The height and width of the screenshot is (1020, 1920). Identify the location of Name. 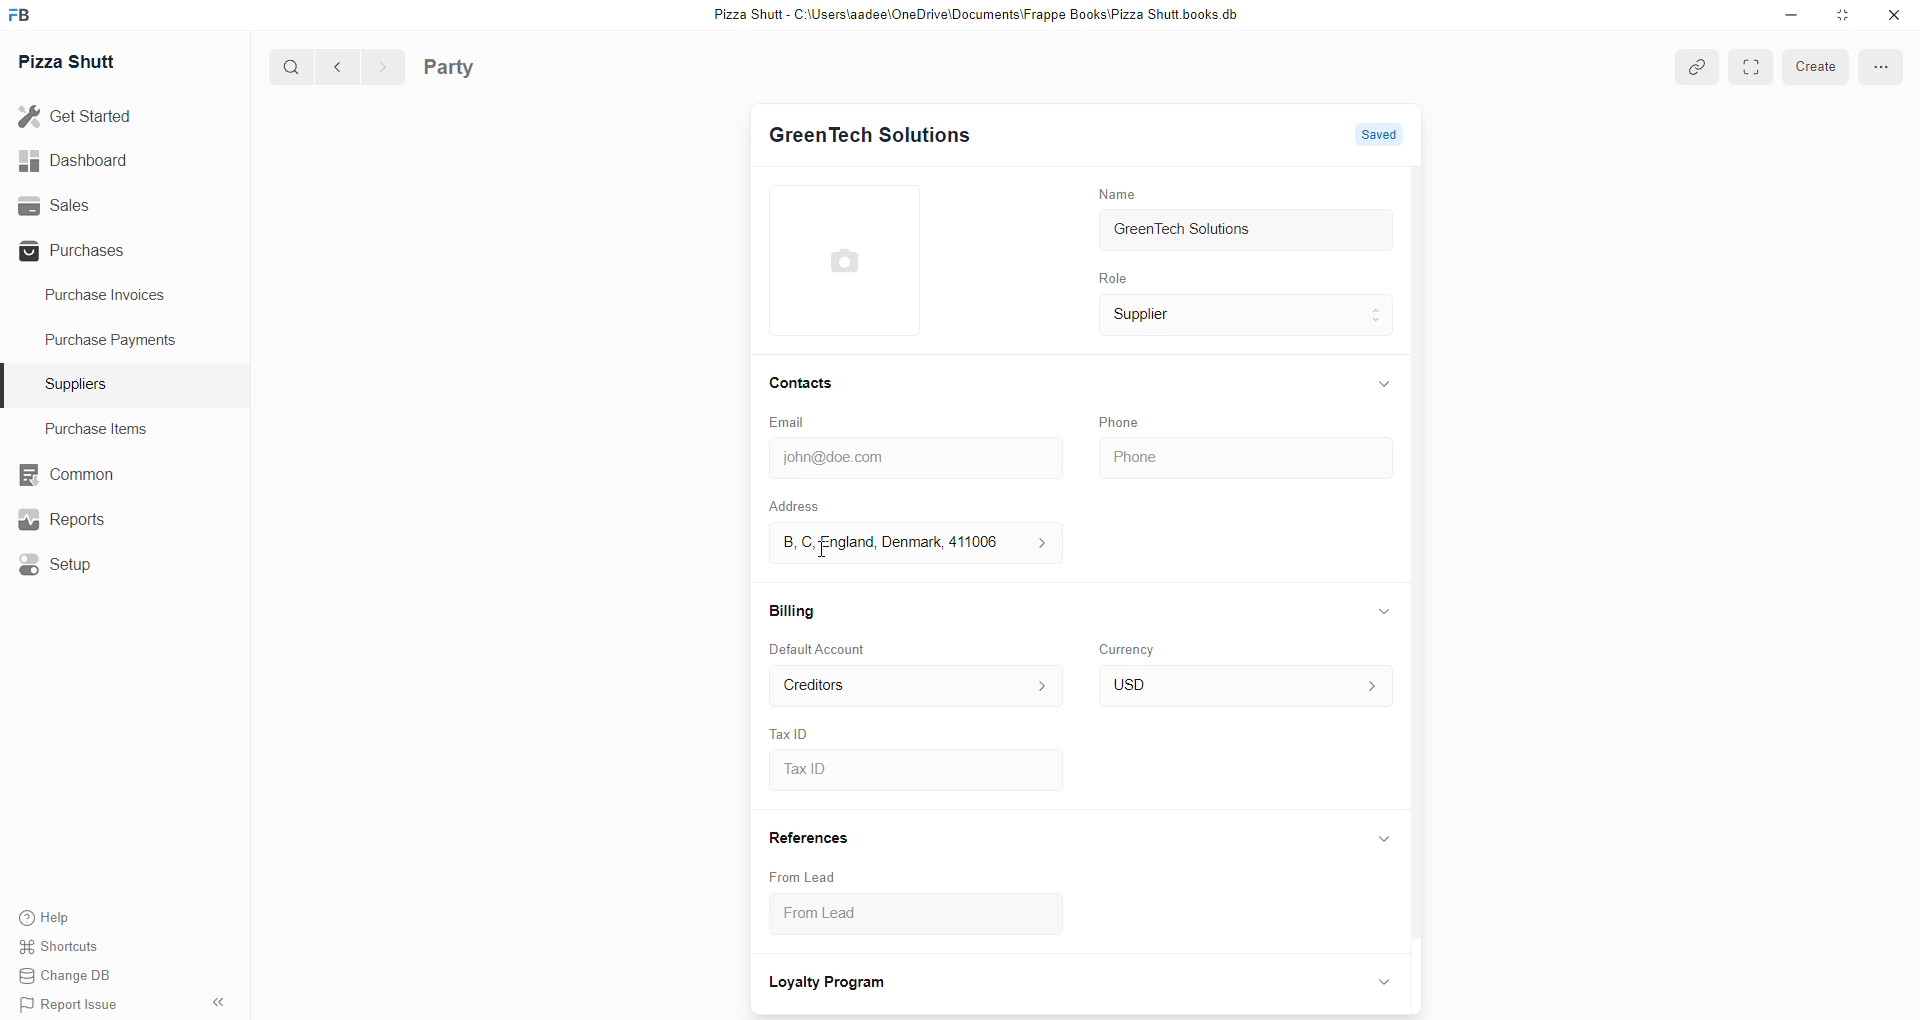
(1116, 193).